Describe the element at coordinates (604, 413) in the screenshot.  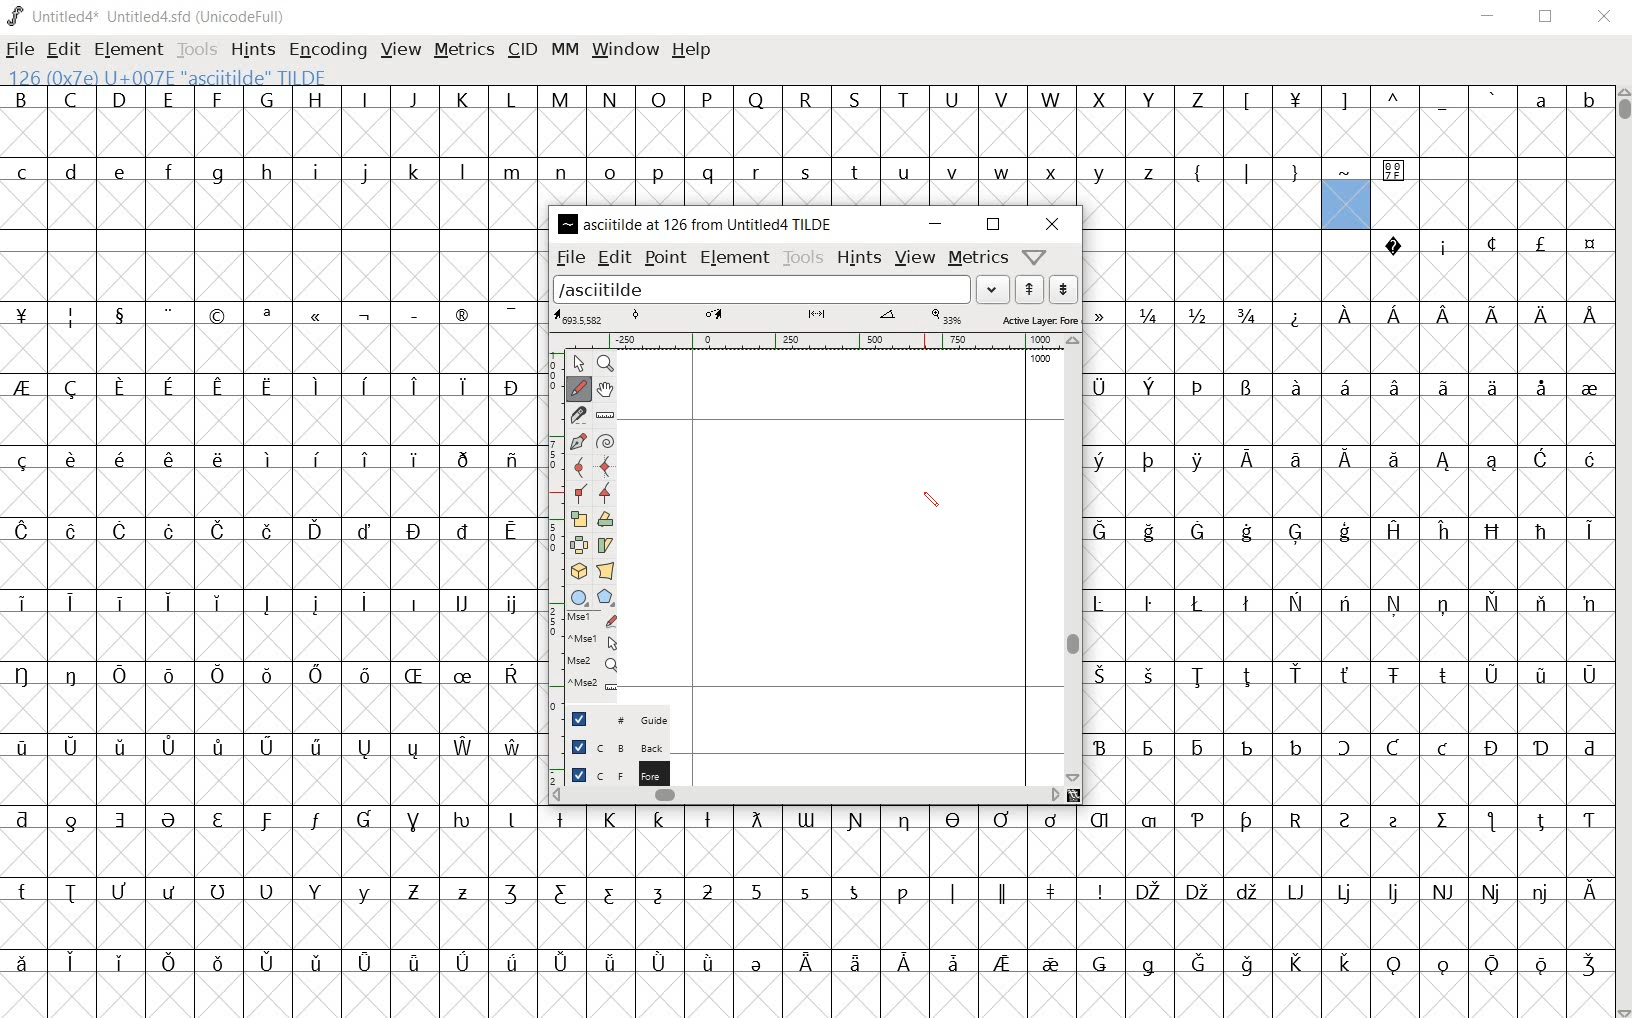
I see `measure a distance, angle between points` at that location.